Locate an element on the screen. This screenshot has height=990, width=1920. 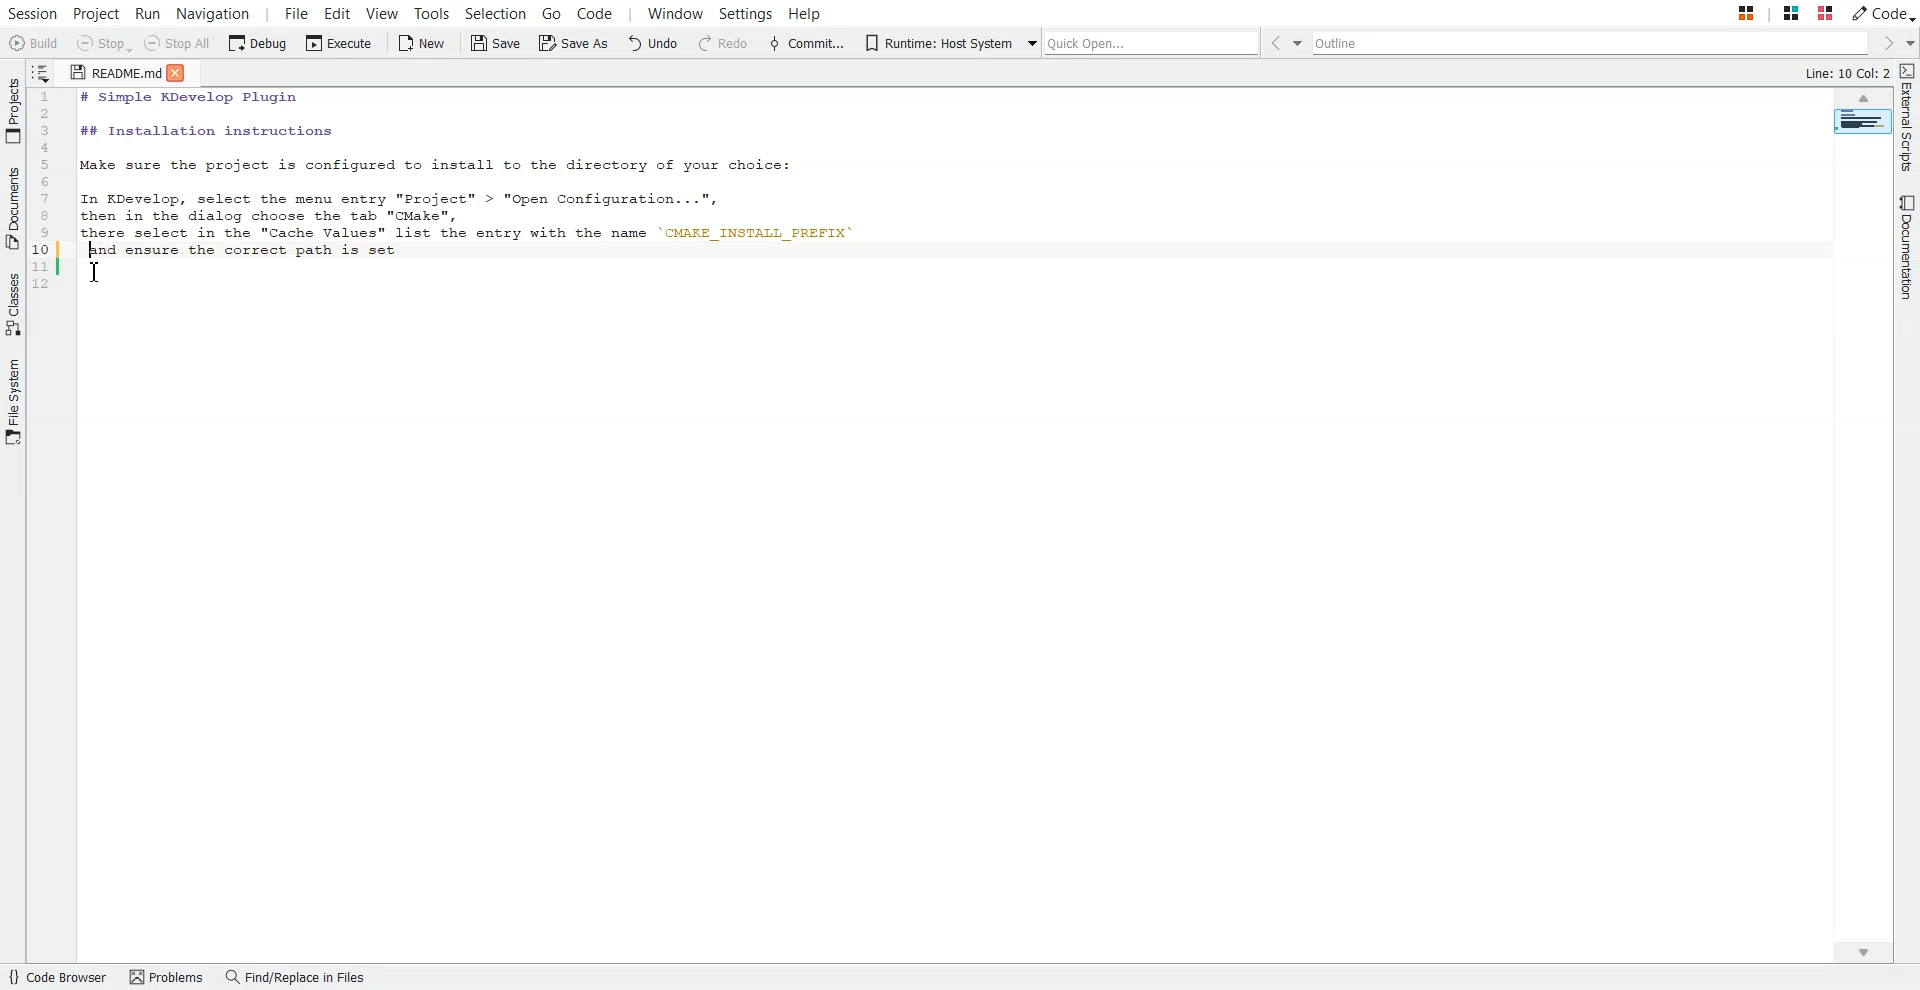
and ensure the correct path is set is located at coordinates (230, 250).